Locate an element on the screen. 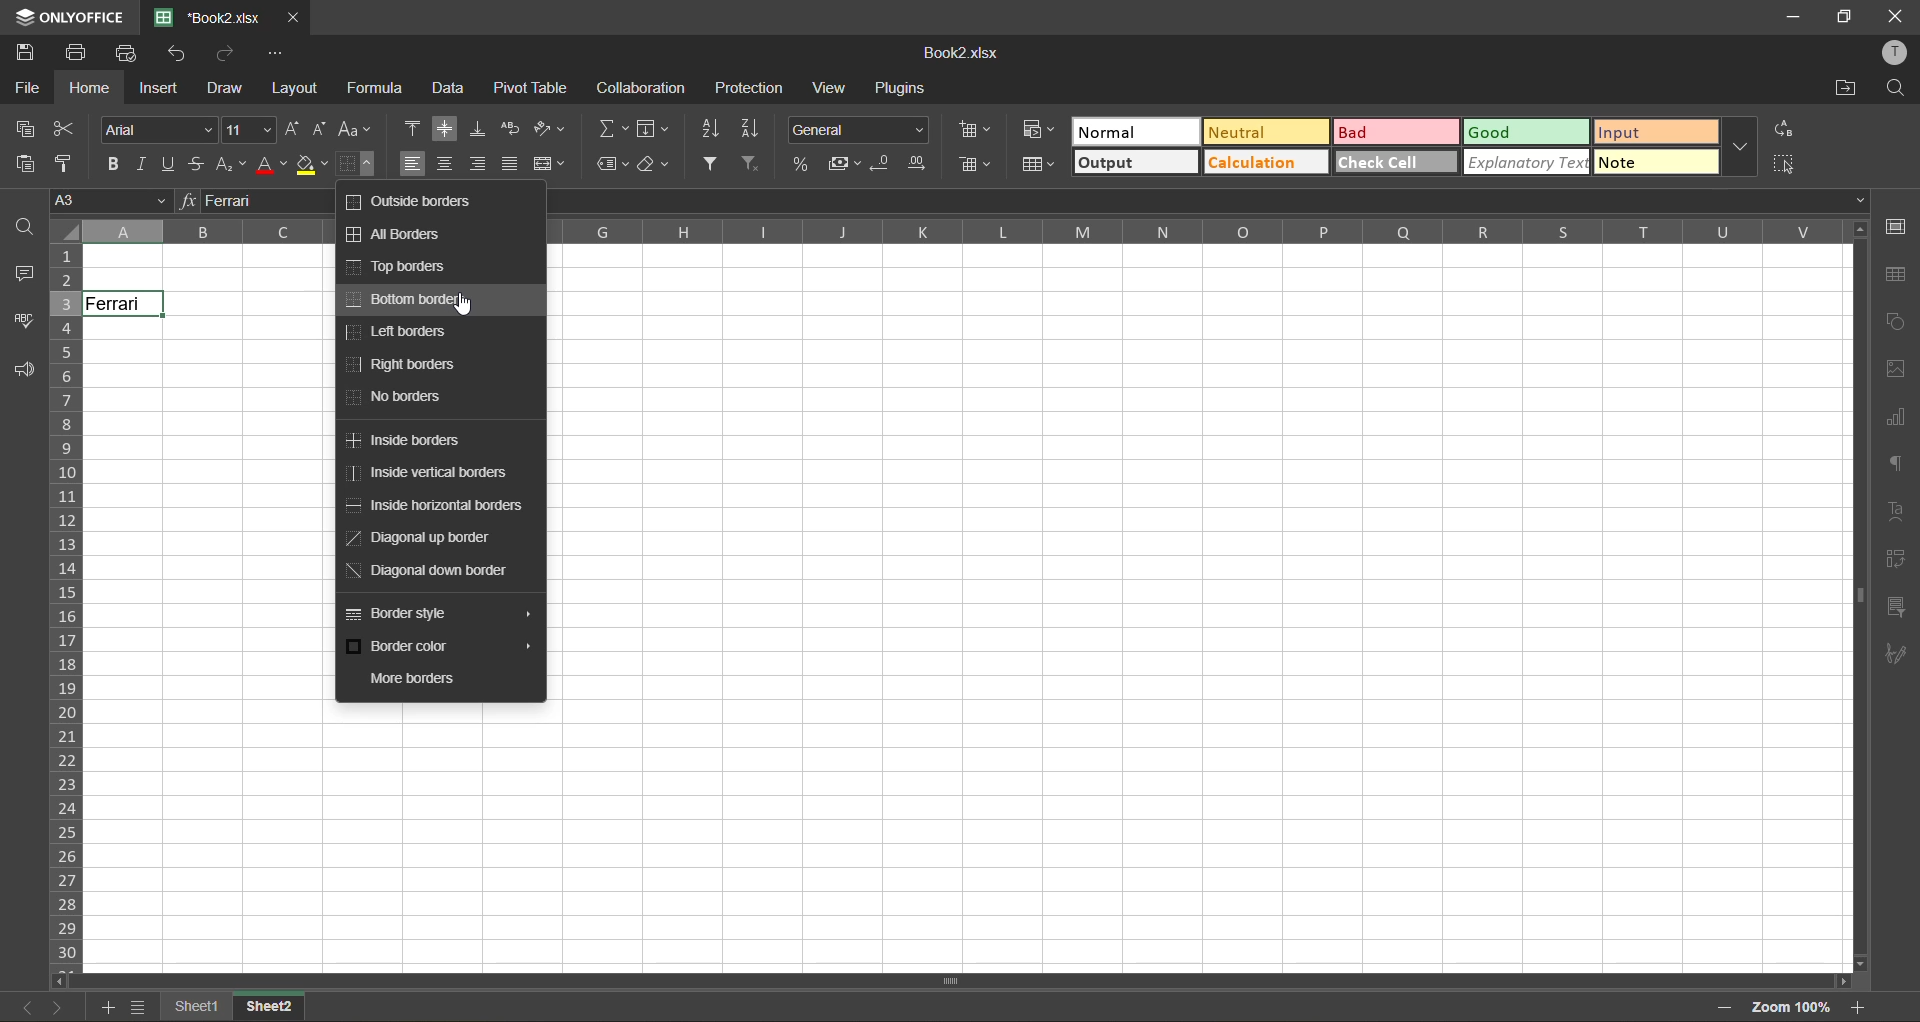 Image resolution: width=1920 pixels, height=1022 pixels. sub/superscript is located at coordinates (233, 166).